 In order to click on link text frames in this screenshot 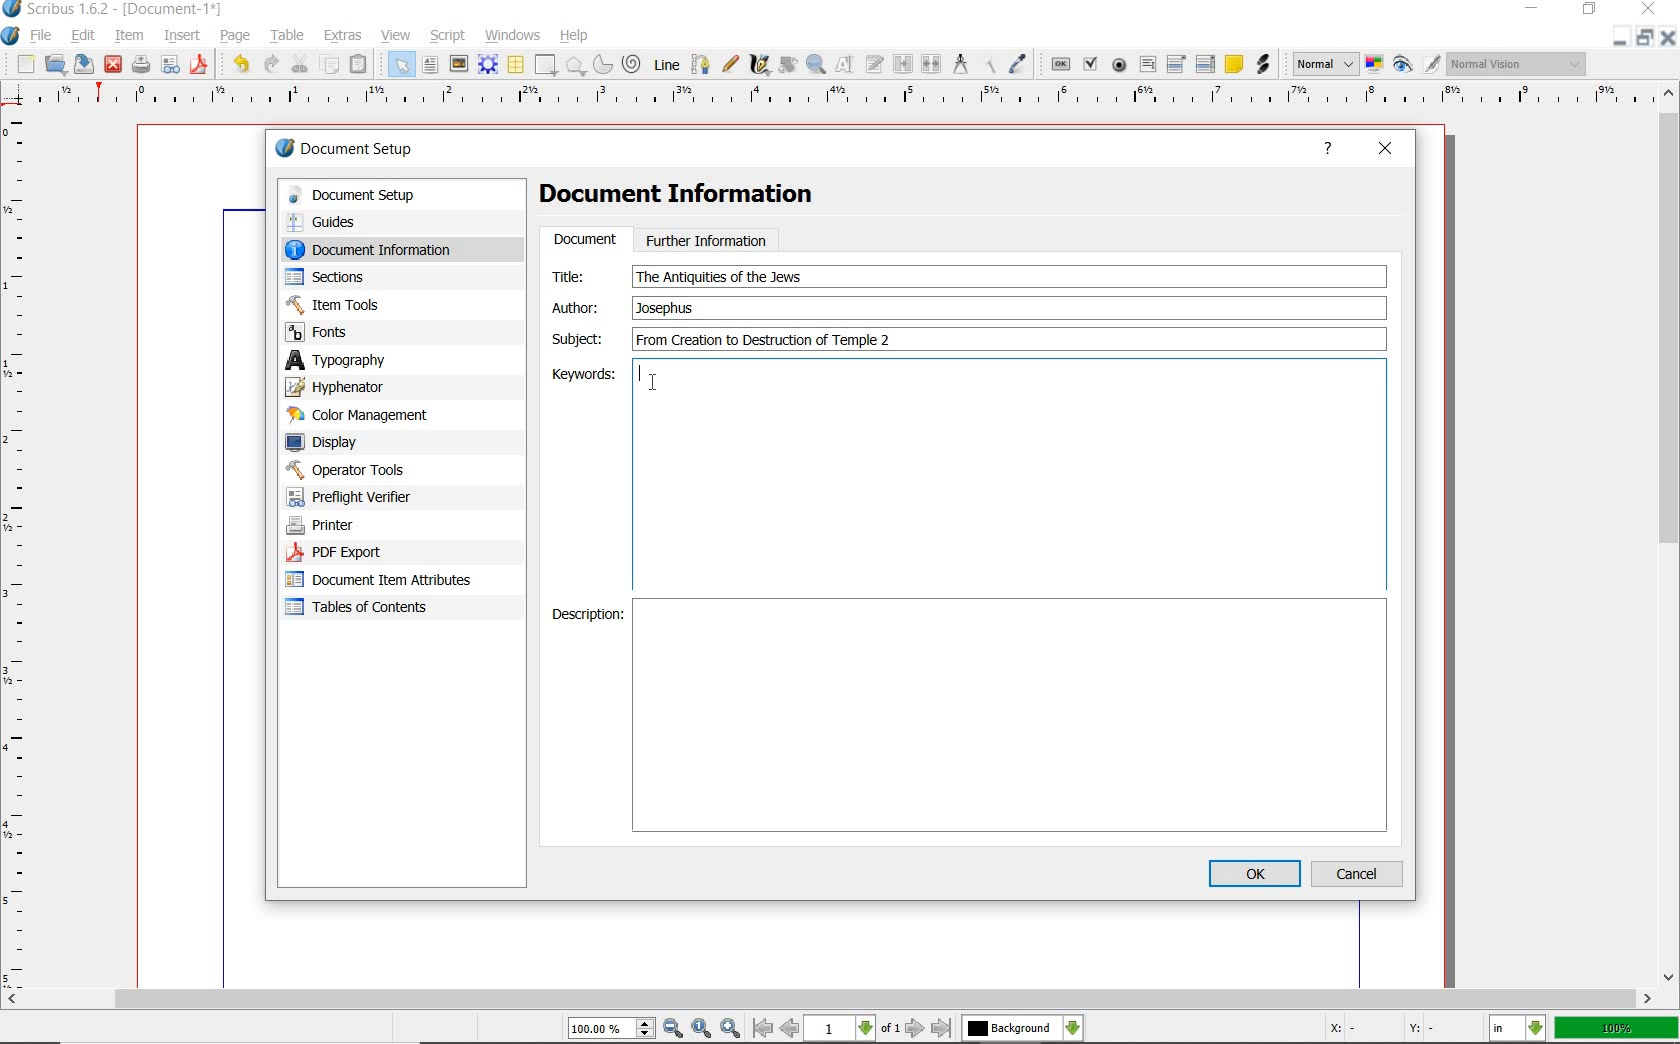, I will do `click(903, 65)`.